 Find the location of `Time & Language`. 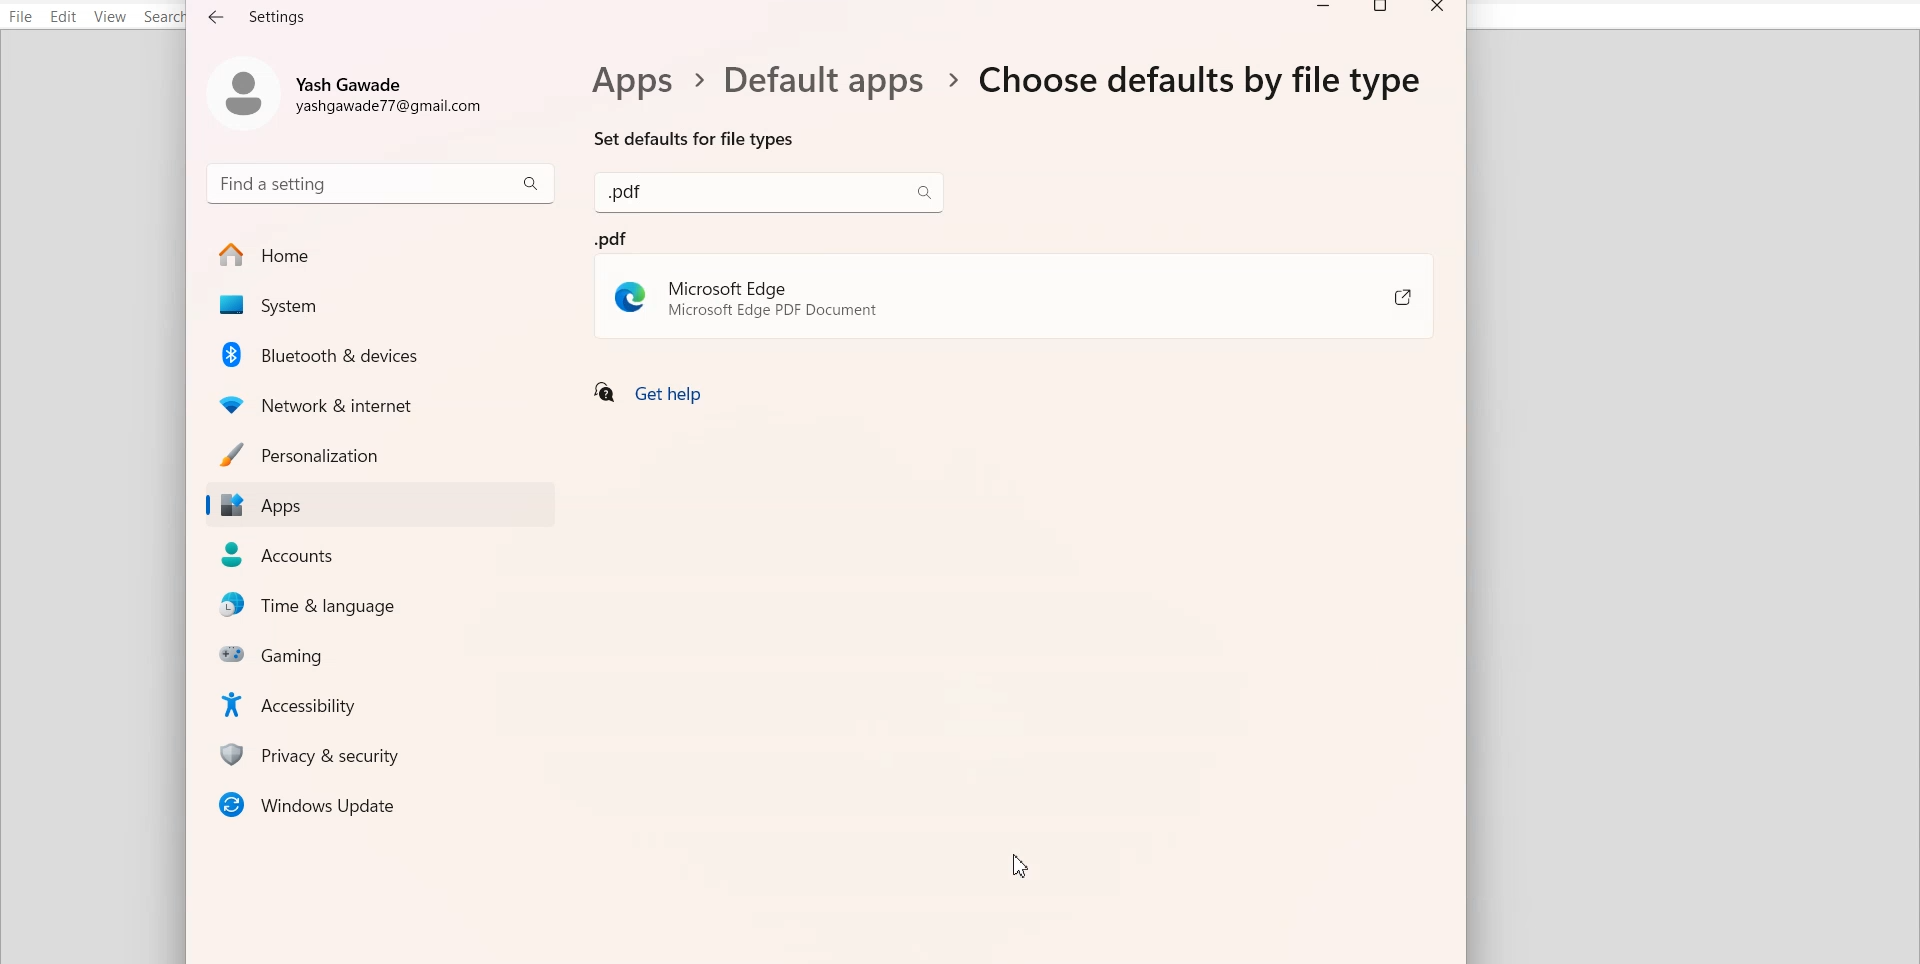

Time & Language is located at coordinates (386, 606).